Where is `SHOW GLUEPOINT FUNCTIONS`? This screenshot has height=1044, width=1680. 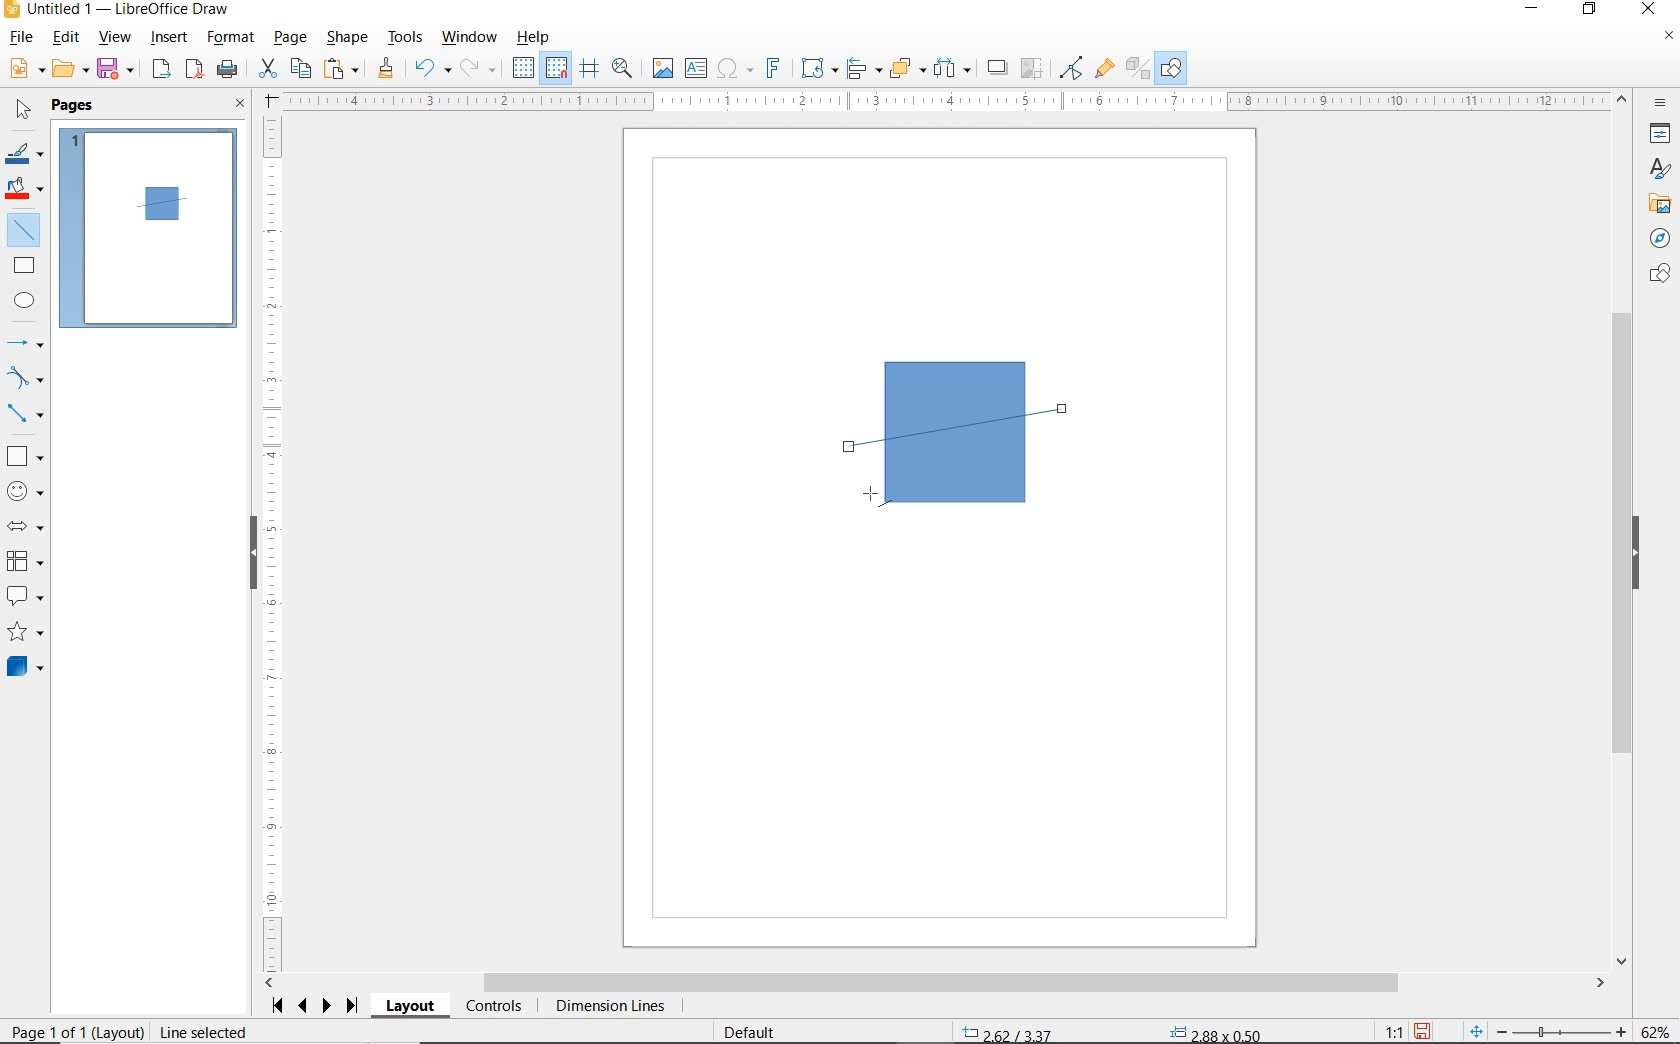 SHOW GLUEPOINT FUNCTIONS is located at coordinates (1103, 67).